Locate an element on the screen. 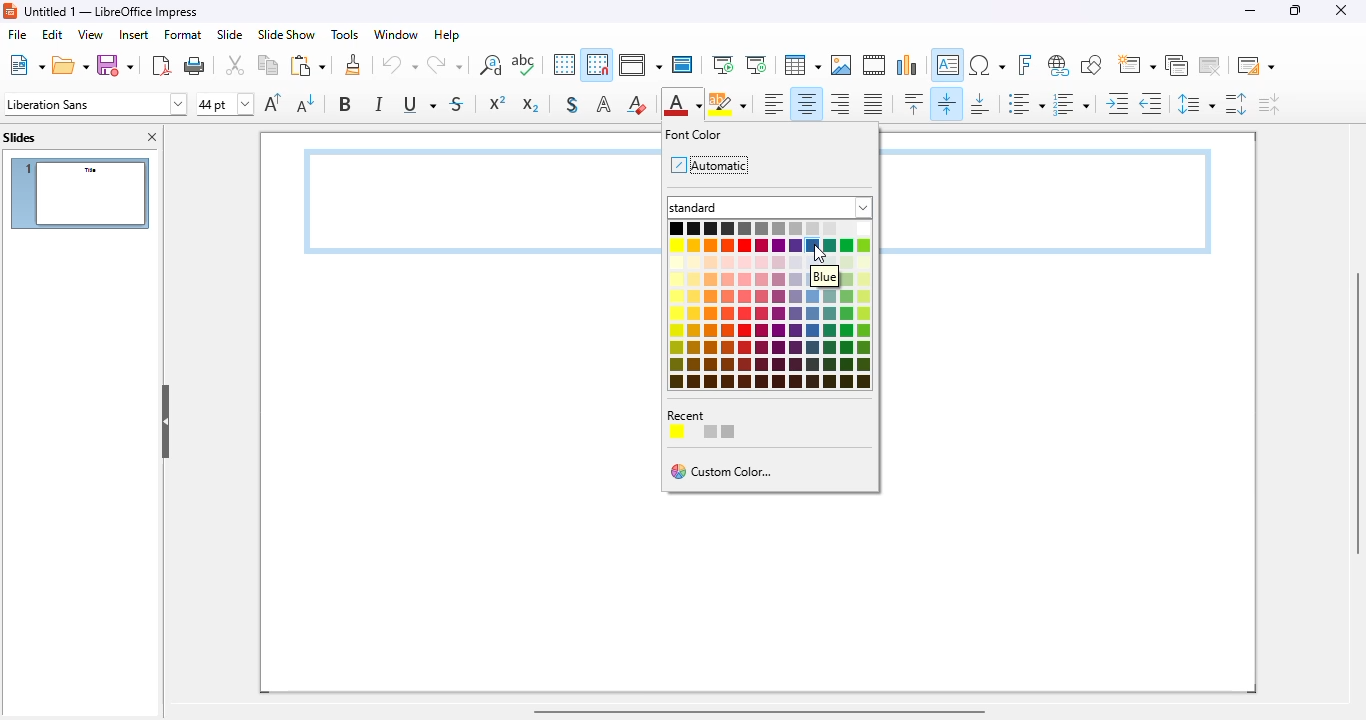 Image resolution: width=1366 pixels, height=720 pixels. automatic is located at coordinates (708, 164).